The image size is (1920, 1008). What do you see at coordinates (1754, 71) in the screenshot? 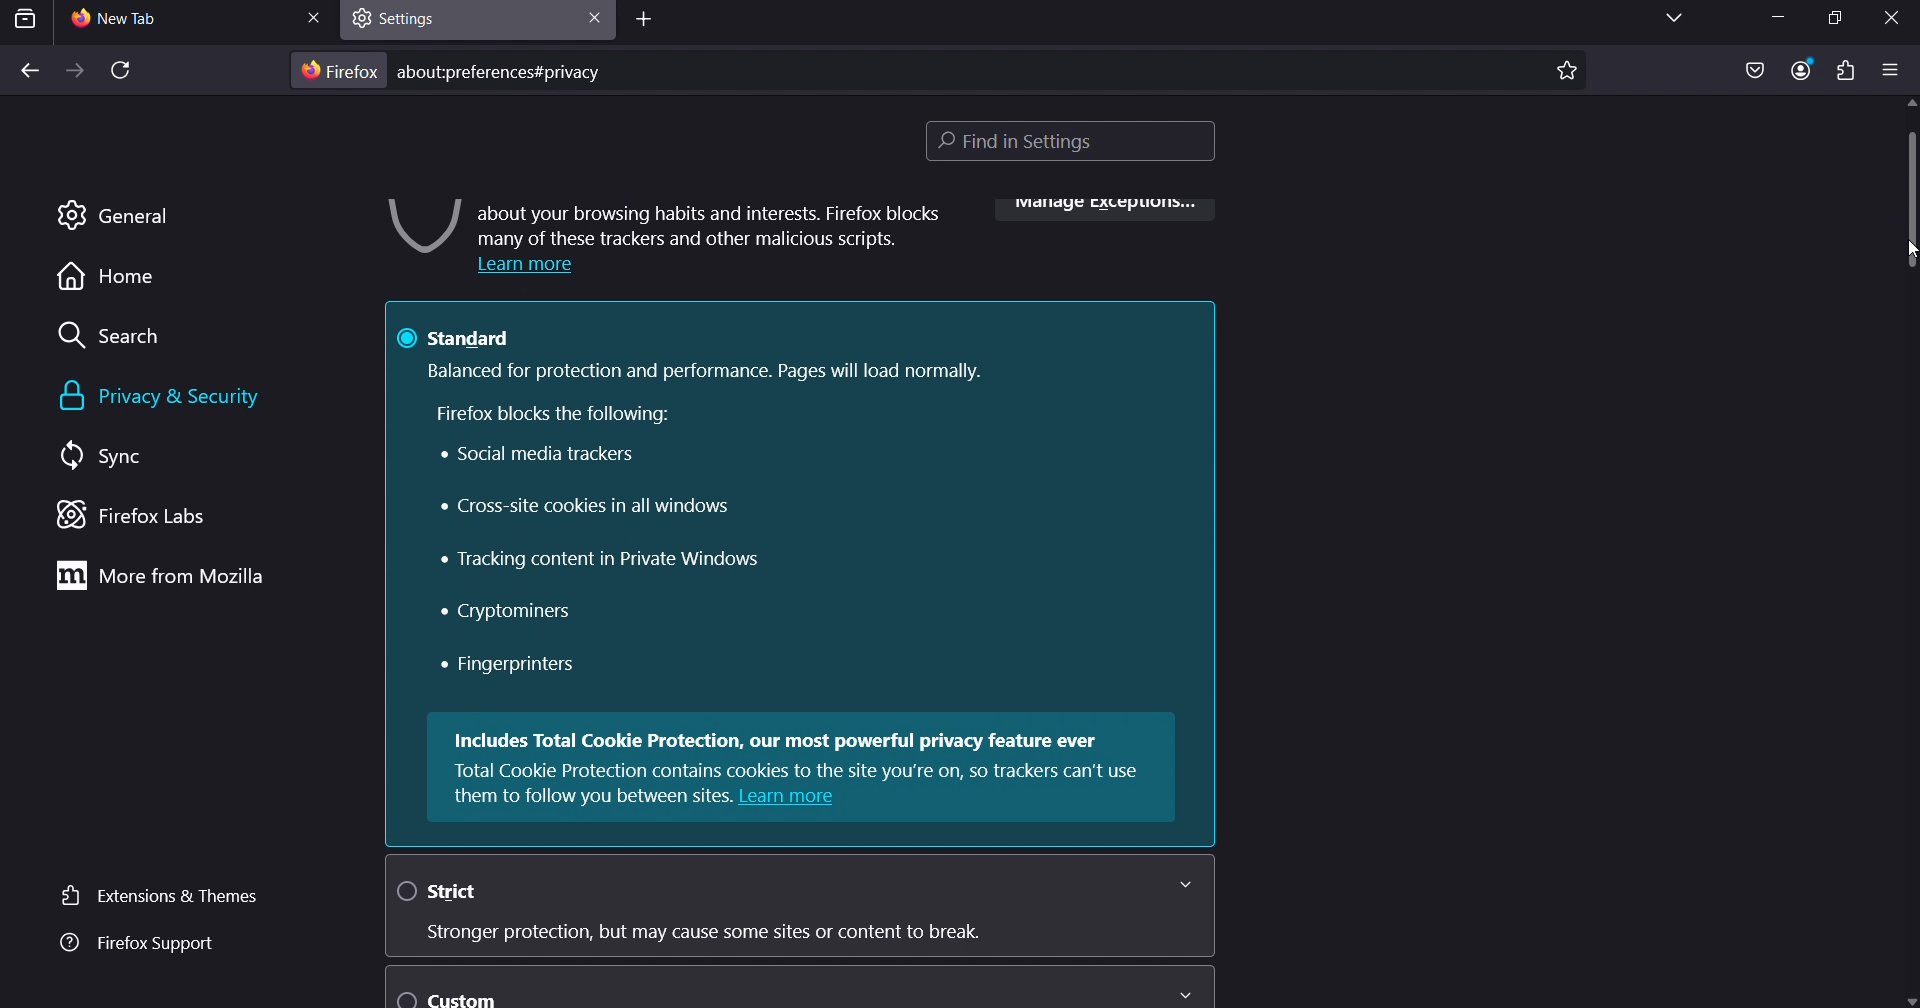
I see `save as pocket` at bounding box center [1754, 71].